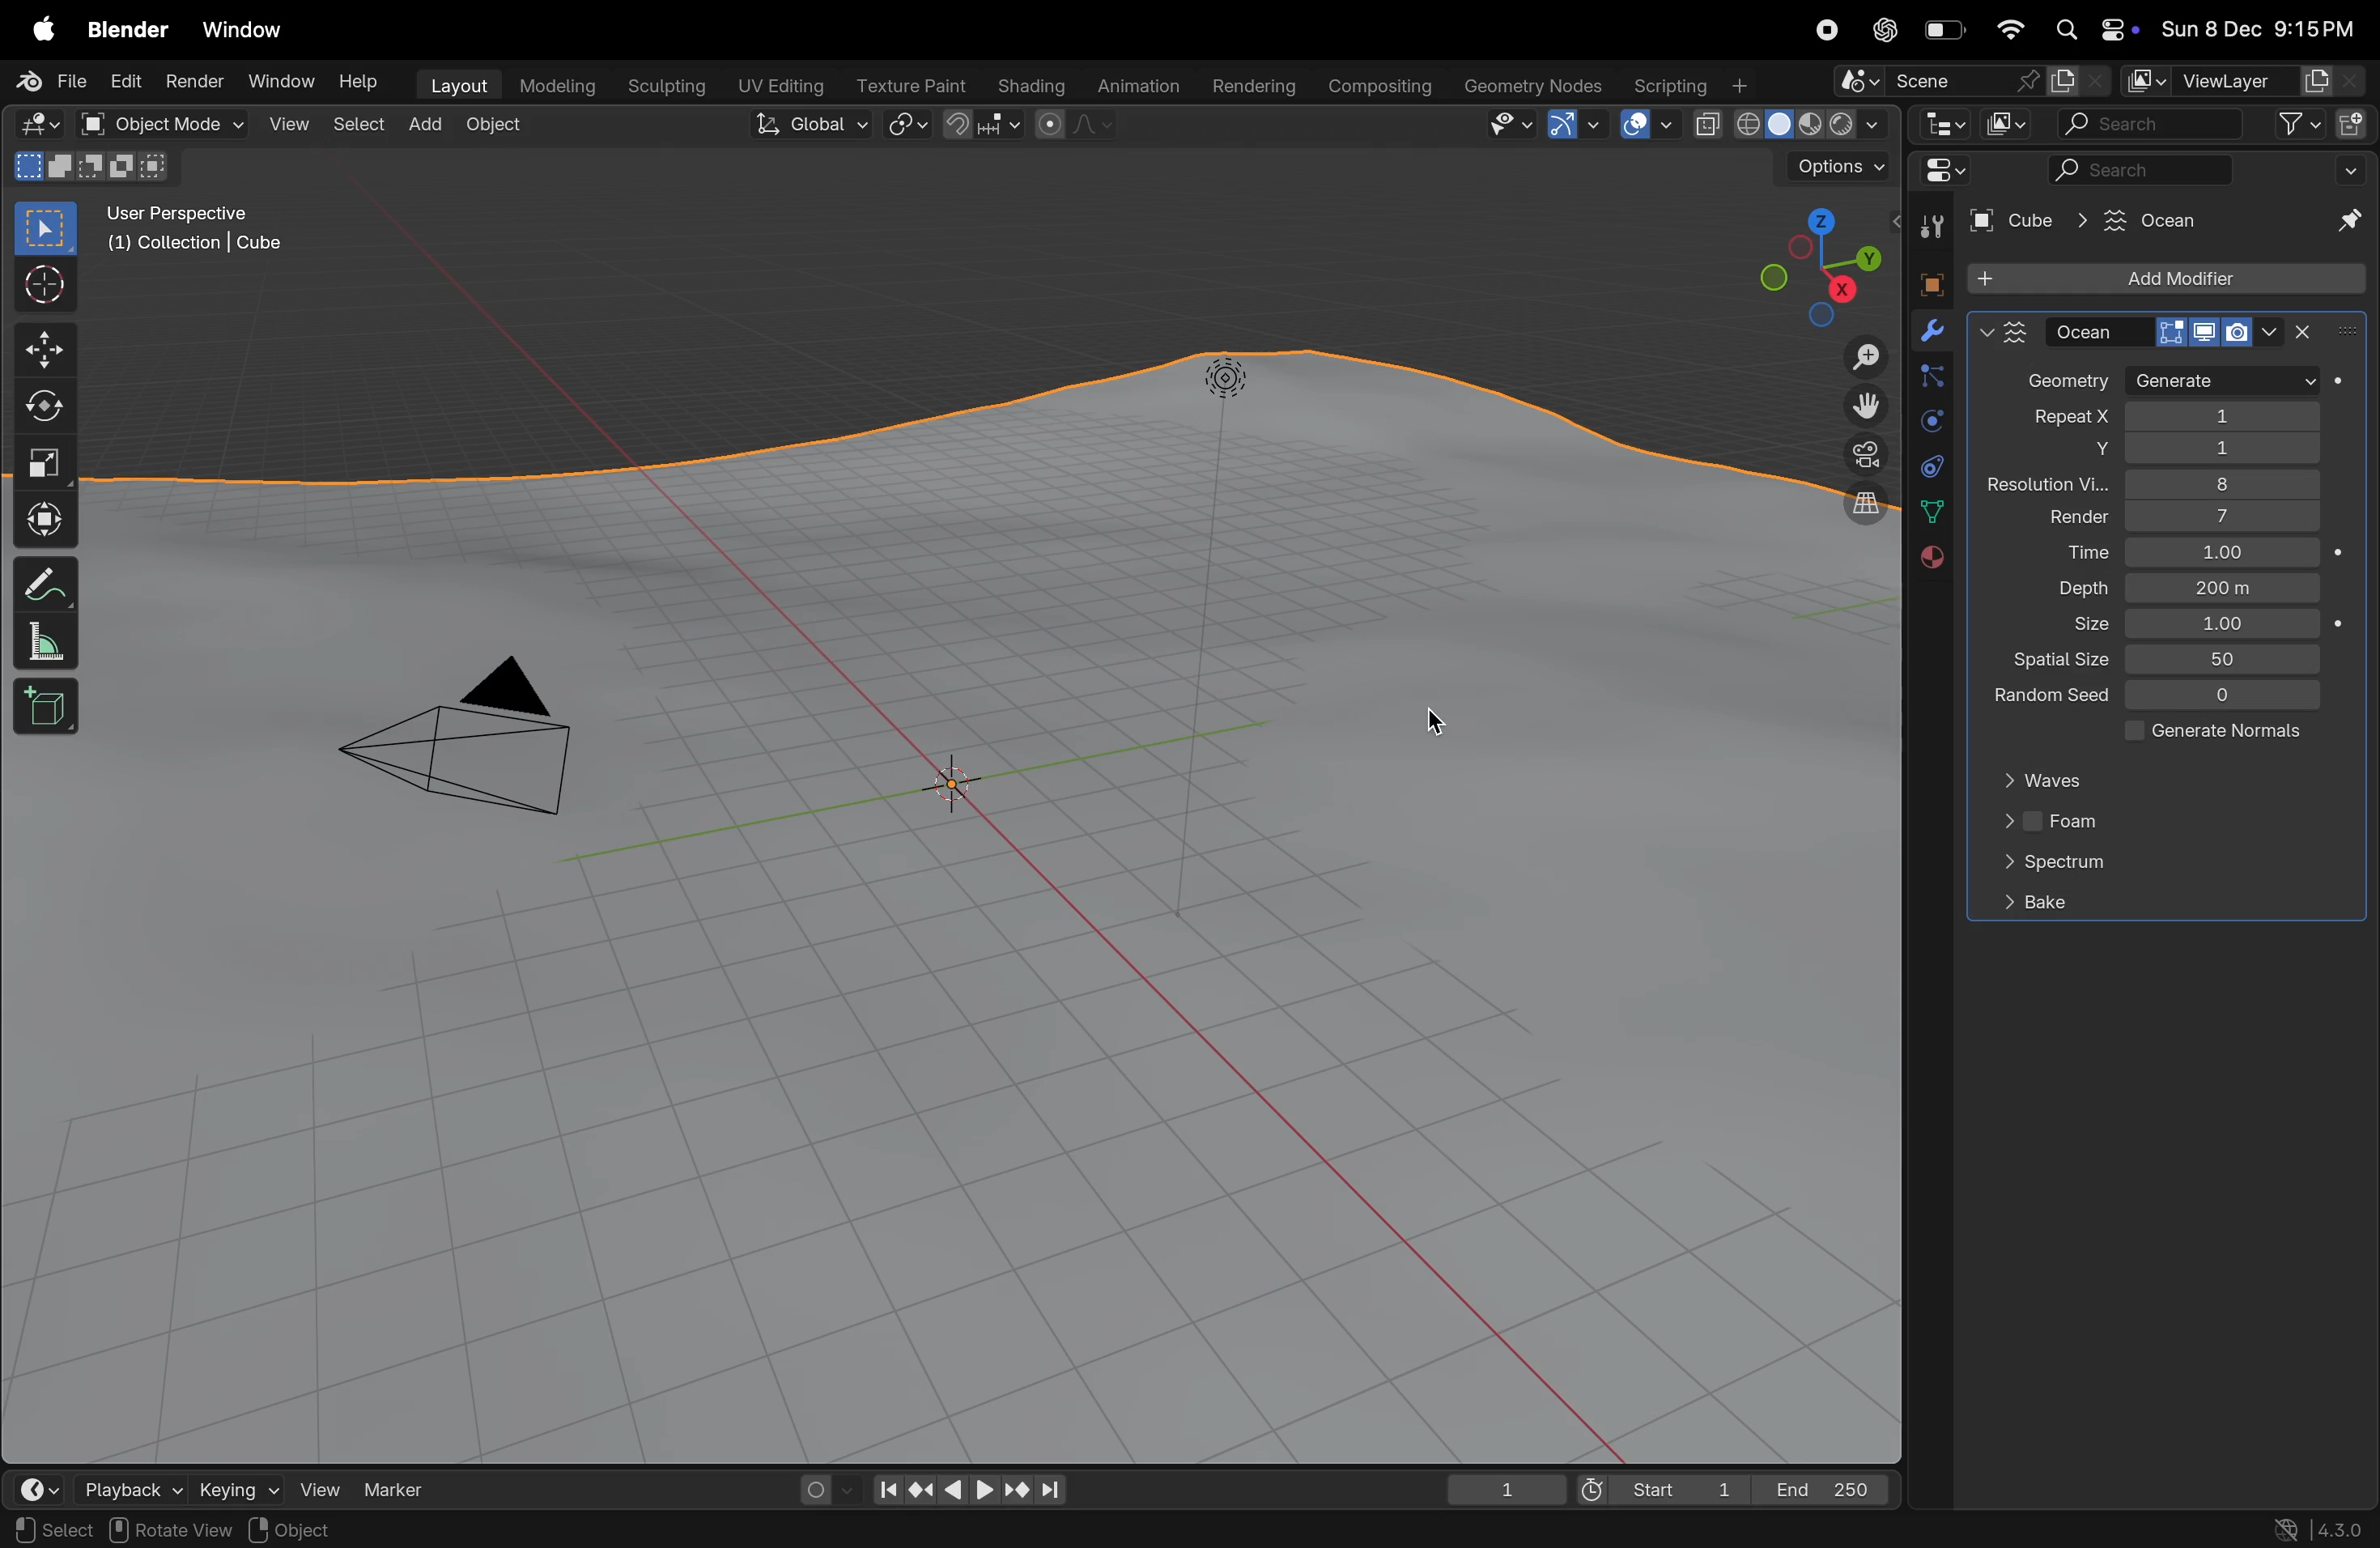  What do you see at coordinates (2226, 452) in the screenshot?
I see `1` at bounding box center [2226, 452].